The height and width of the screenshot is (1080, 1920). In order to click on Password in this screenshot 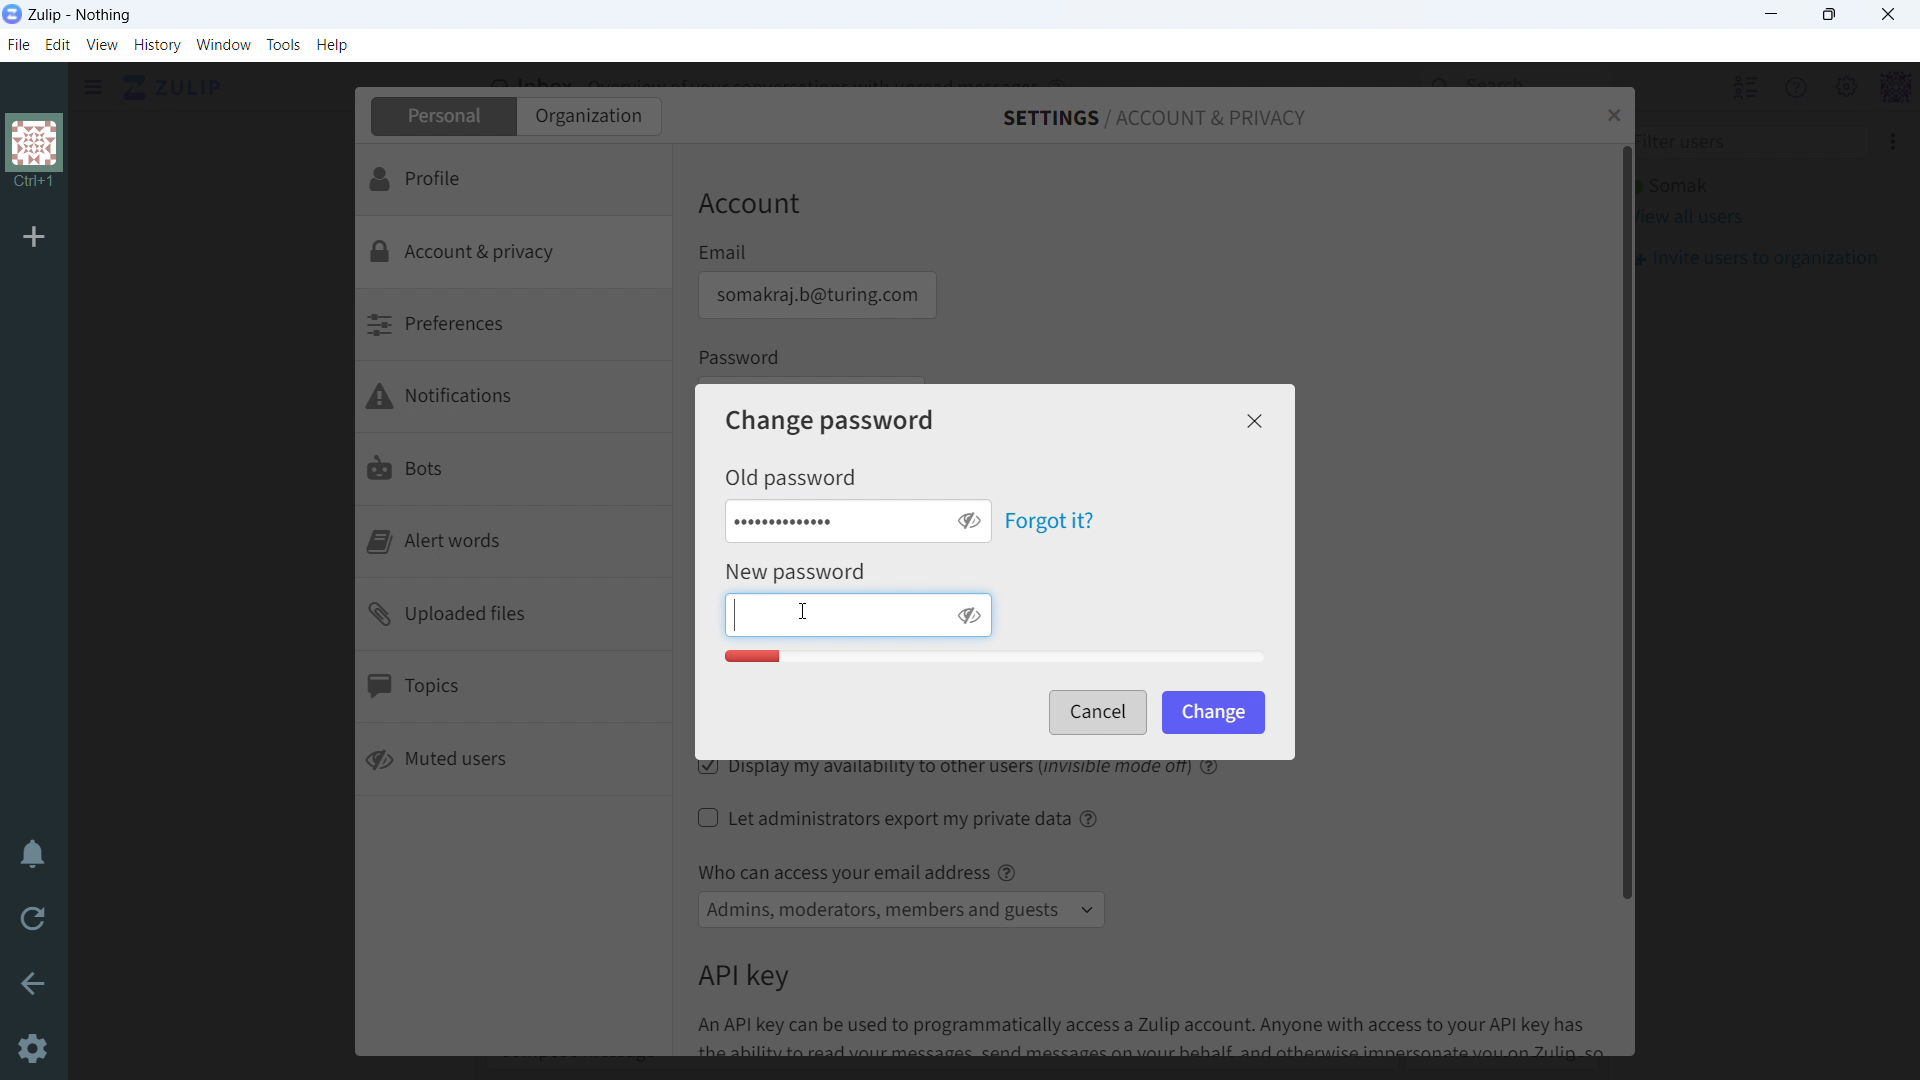, I will do `click(742, 357)`.